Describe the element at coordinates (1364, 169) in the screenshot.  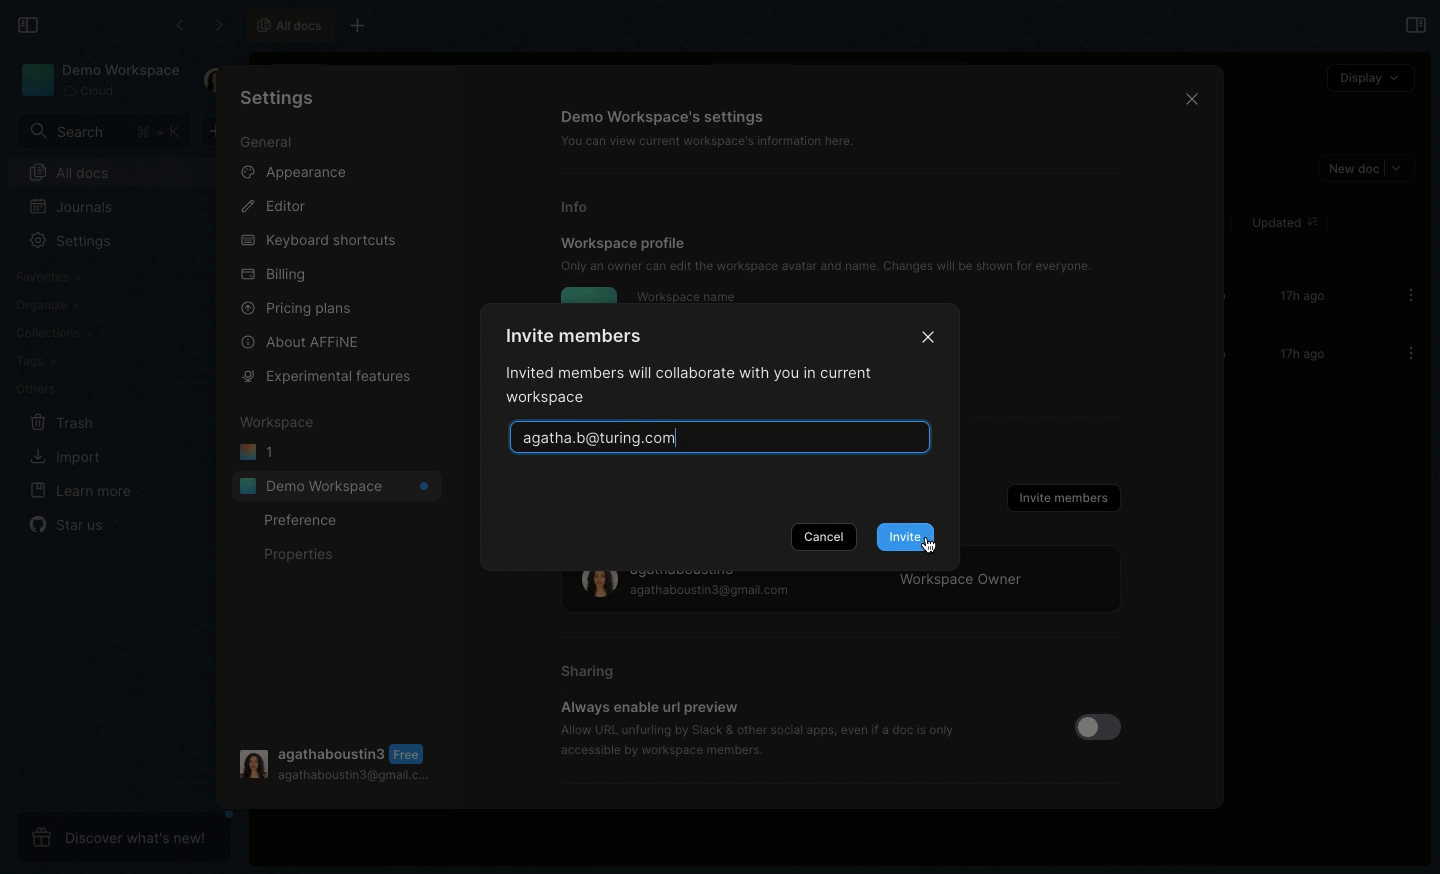
I see `New doc` at that location.